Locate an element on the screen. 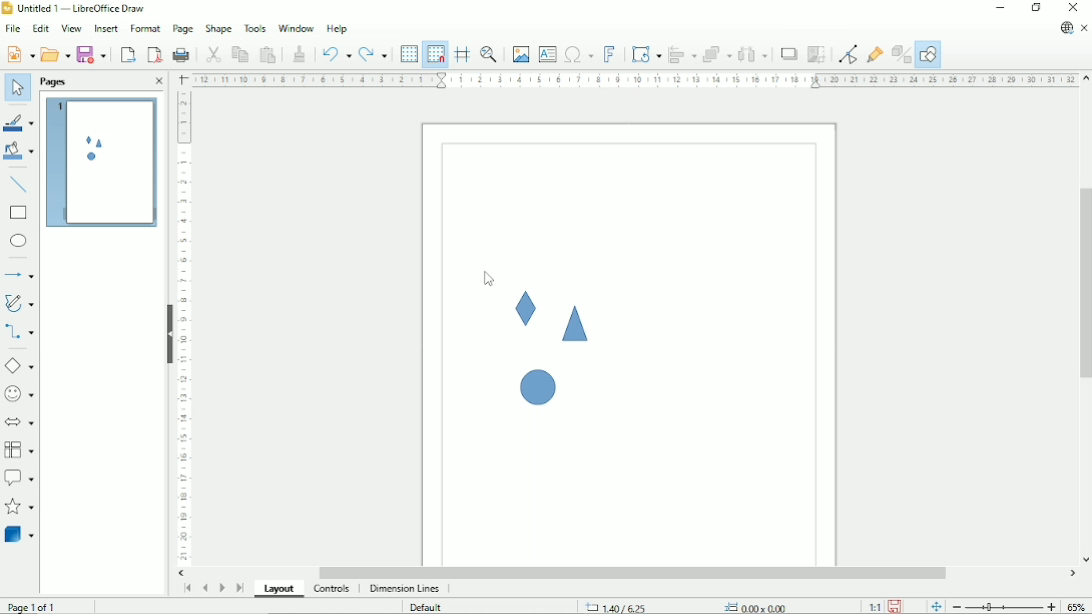 This screenshot has width=1092, height=614. Vertical scale is located at coordinates (184, 328).